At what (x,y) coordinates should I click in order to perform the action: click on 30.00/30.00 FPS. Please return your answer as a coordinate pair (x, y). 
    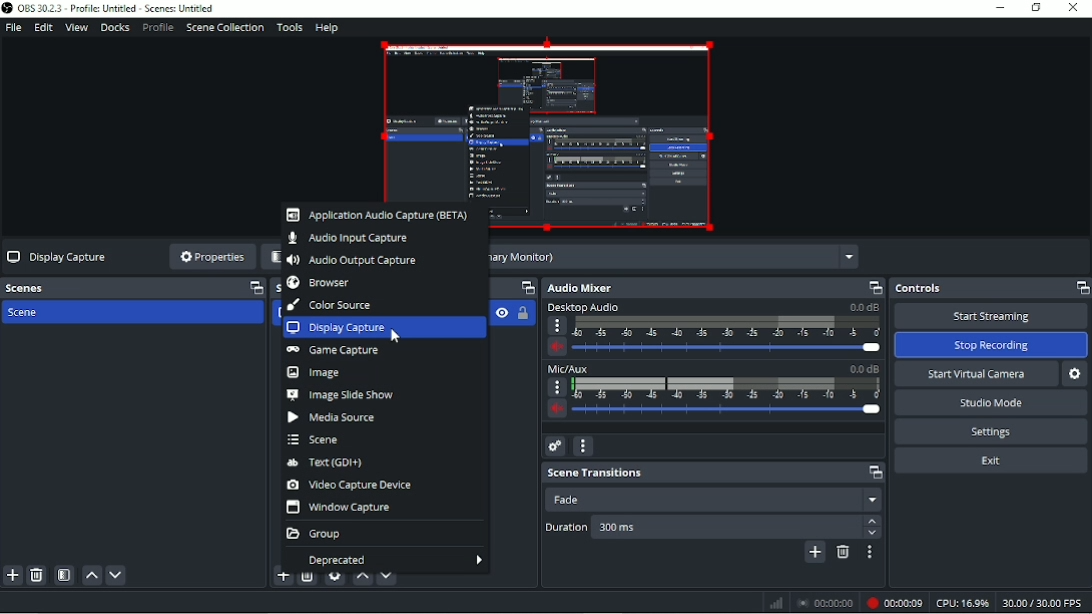
    Looking at the image, I should click on (1045, 602).